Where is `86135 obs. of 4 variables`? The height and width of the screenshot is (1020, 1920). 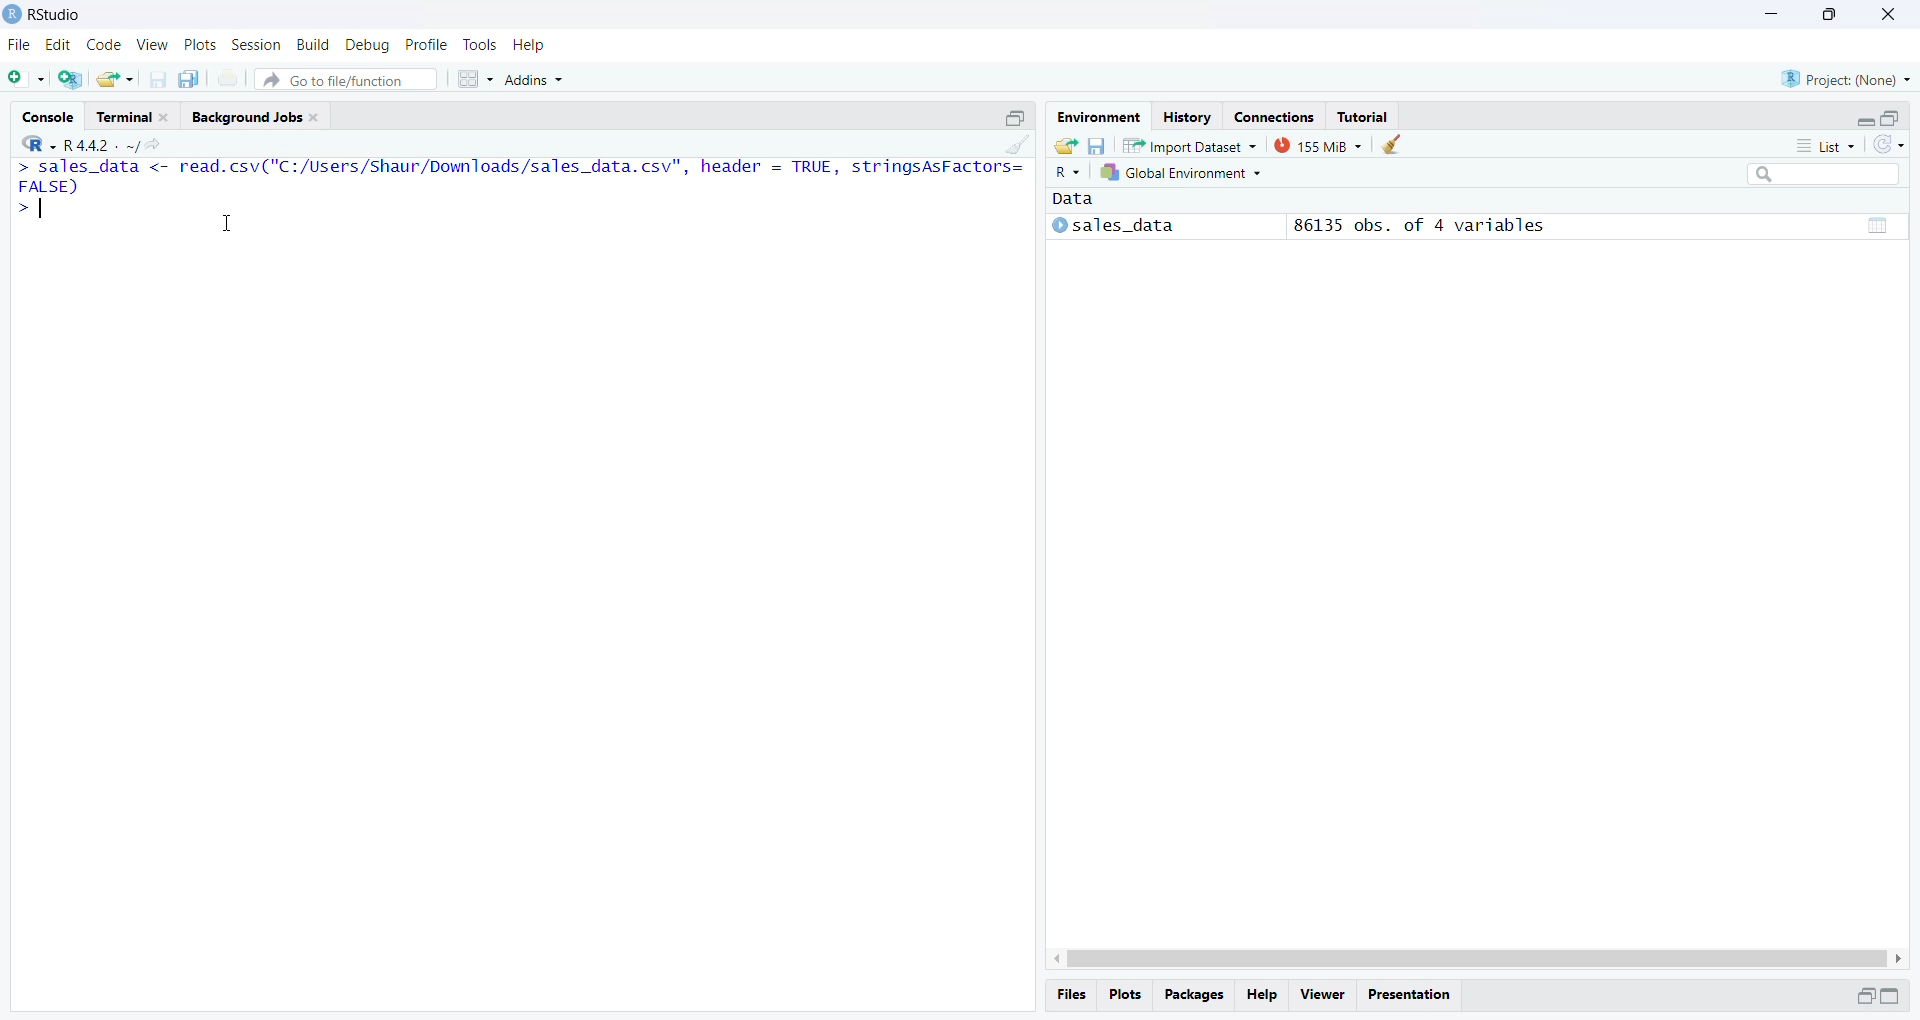
86135 obs. of 4 variables is located at coordinates (1415, 224).